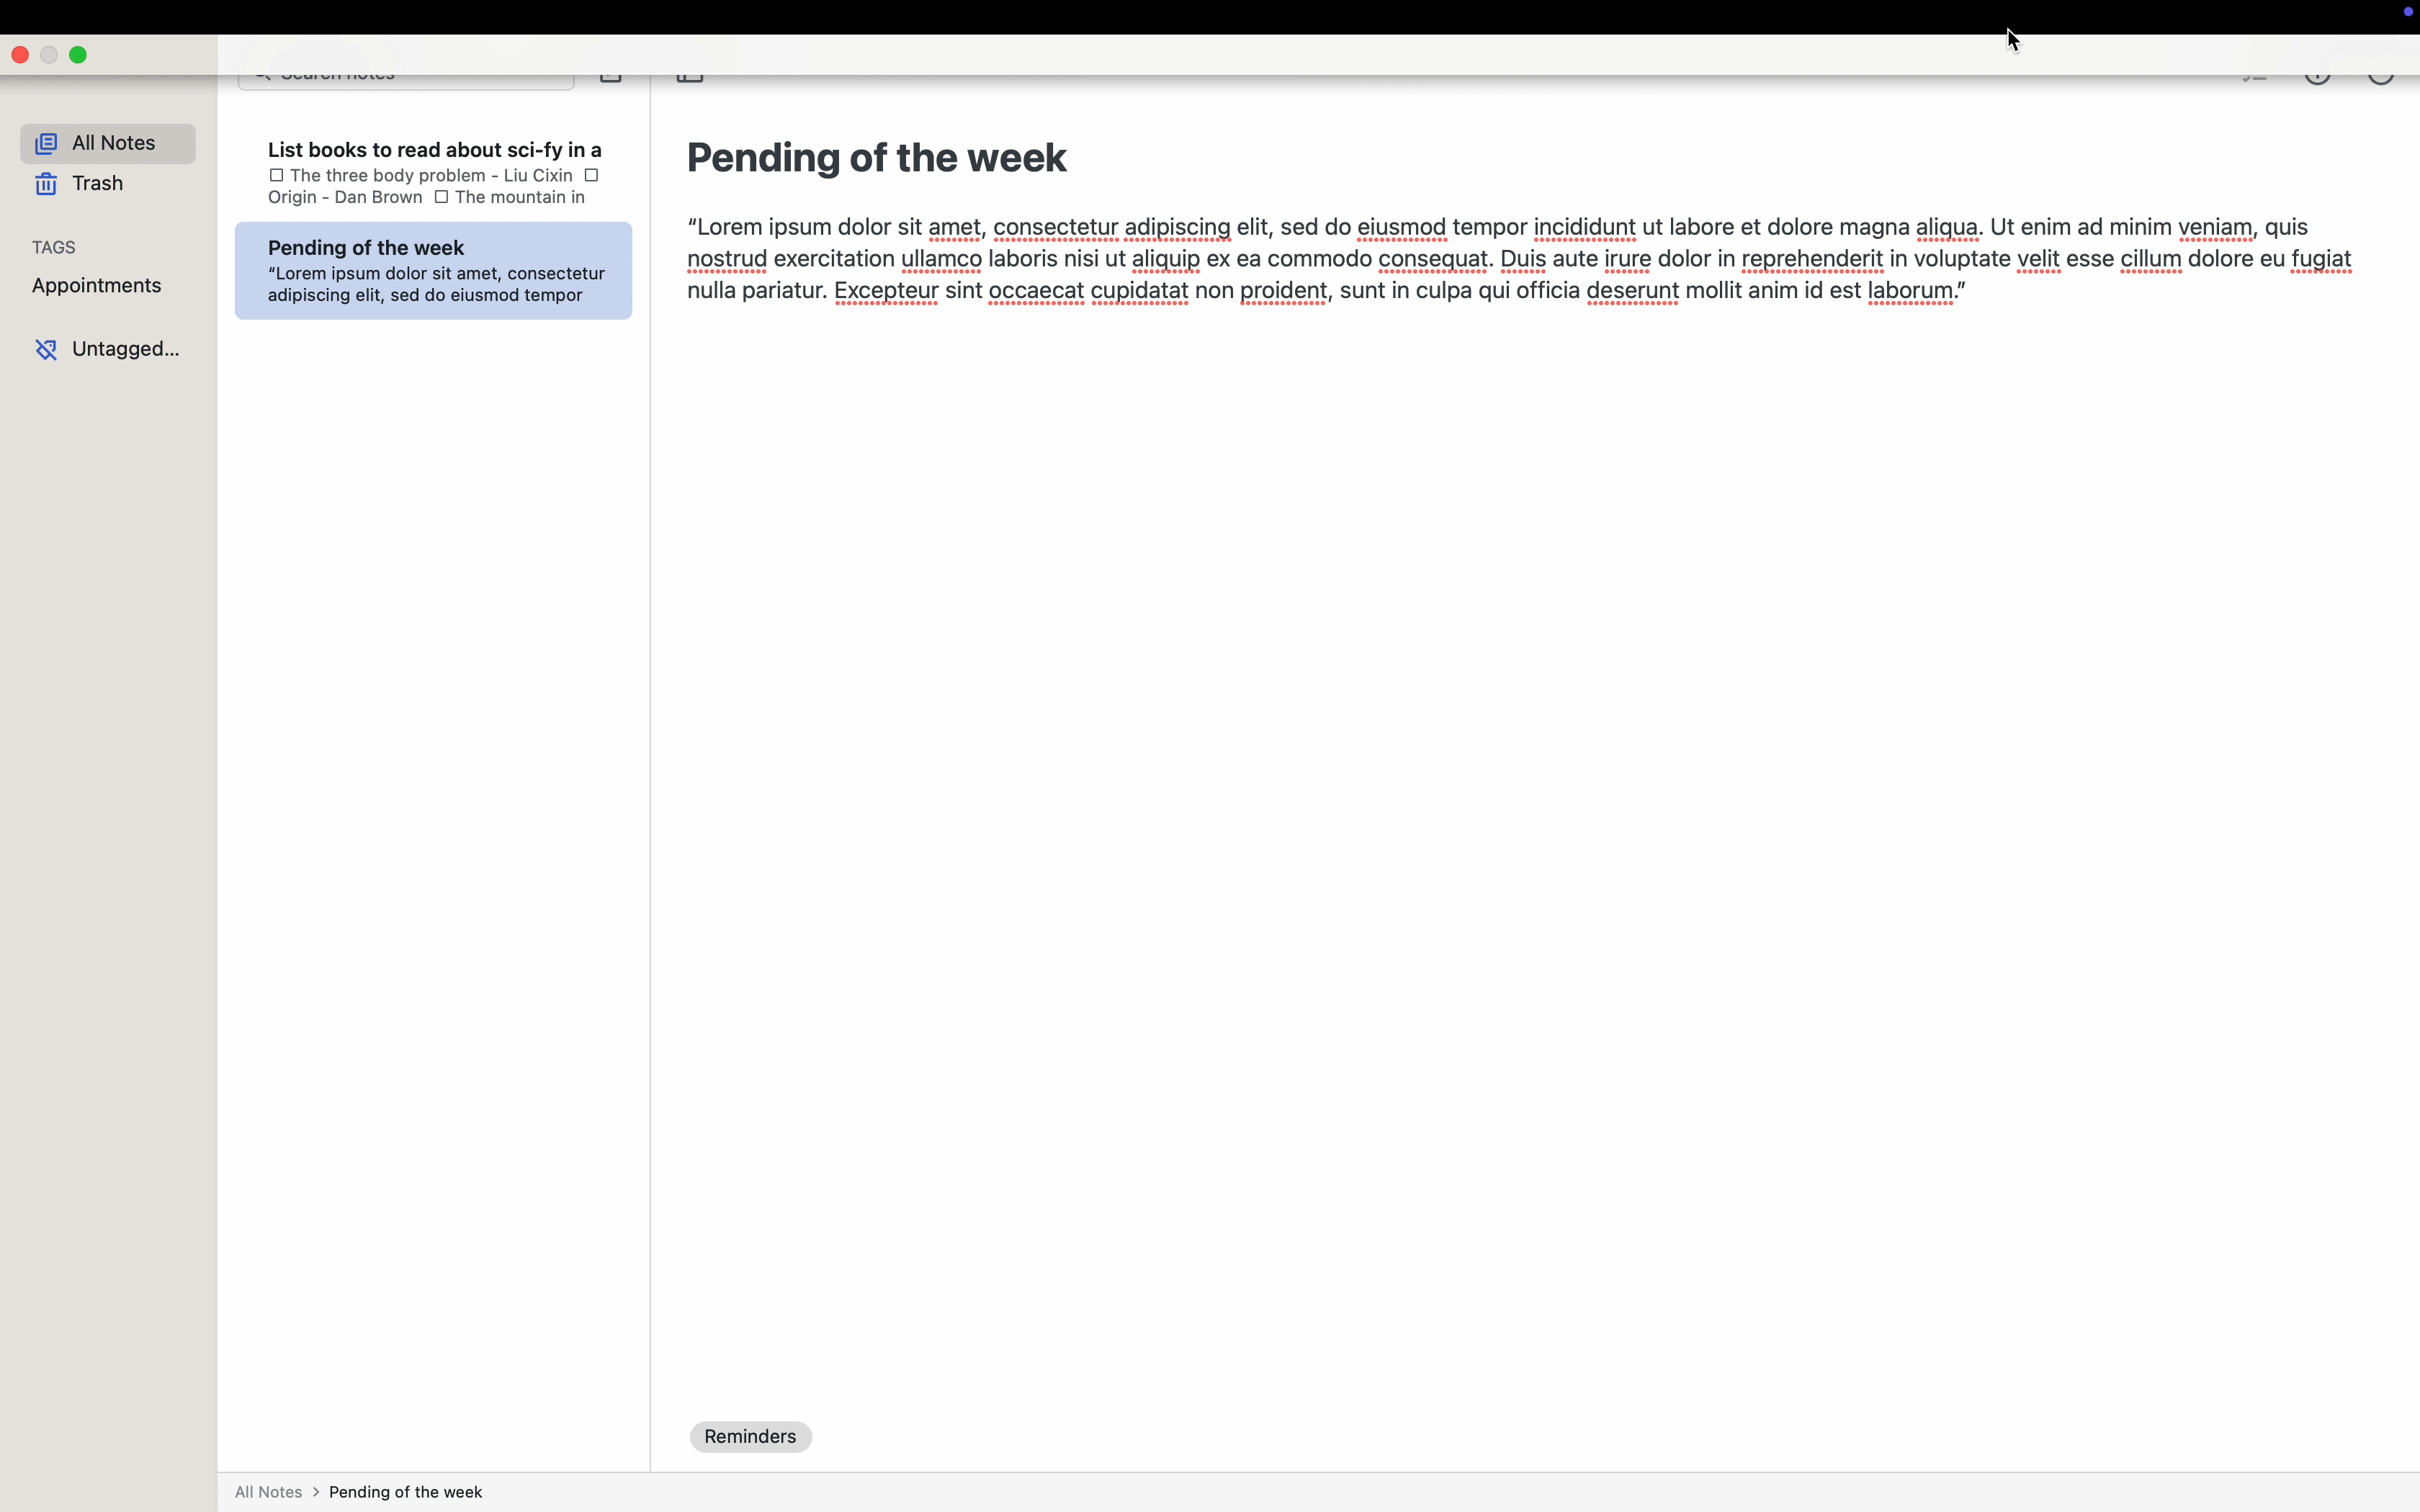 The image size is (2420, 1512). What do you see at coordinates (111, 351) in the screenshot?
I see `untagged` at bounding box center [111, 351].